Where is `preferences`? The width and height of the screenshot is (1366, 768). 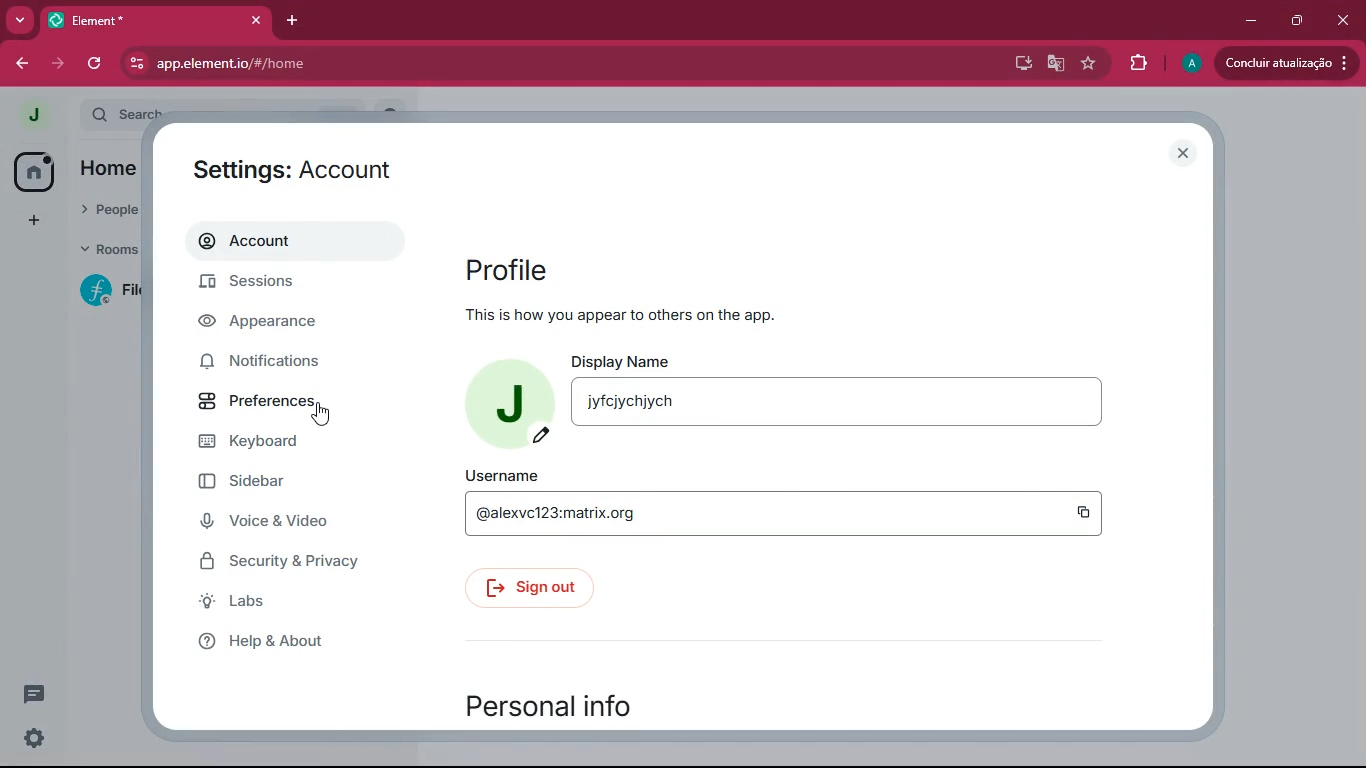
preferences is located at coordinates (275, 406).